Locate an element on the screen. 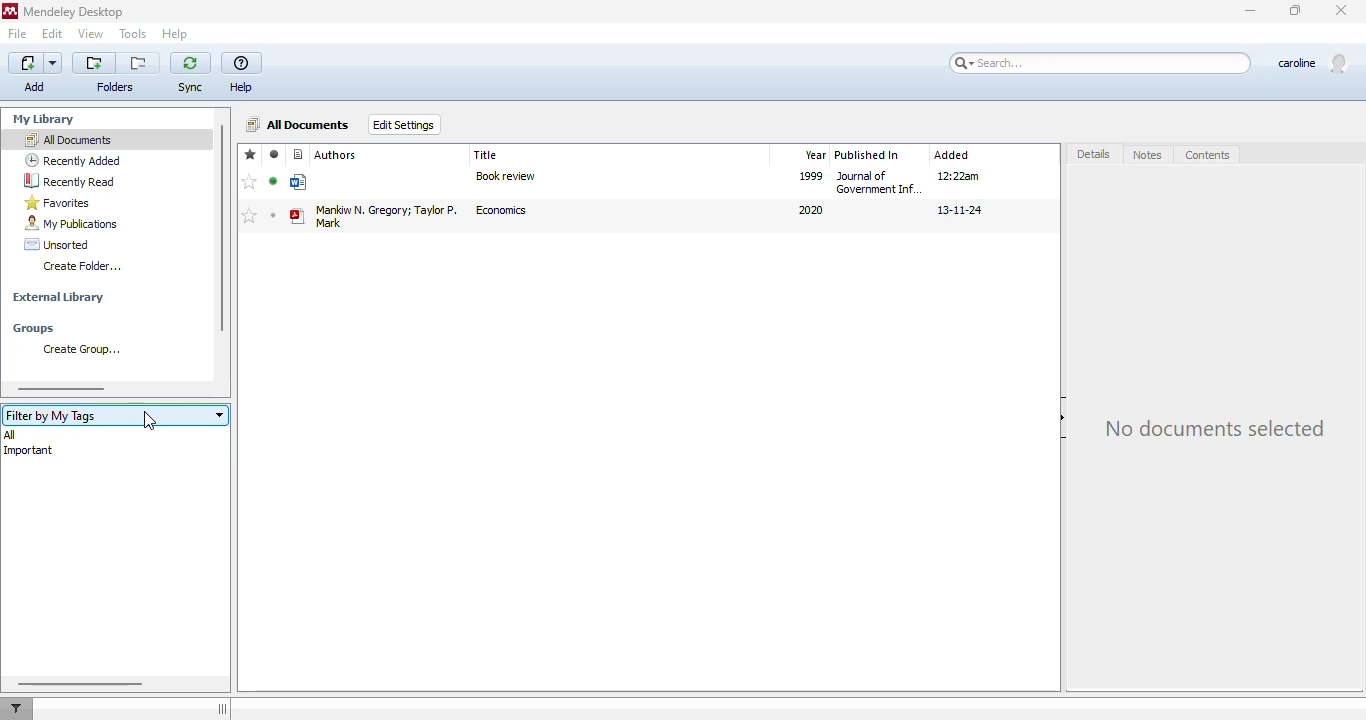 The height and width of the screenshot is (720, 1366). Add folder is located at coordinates (94, 63).